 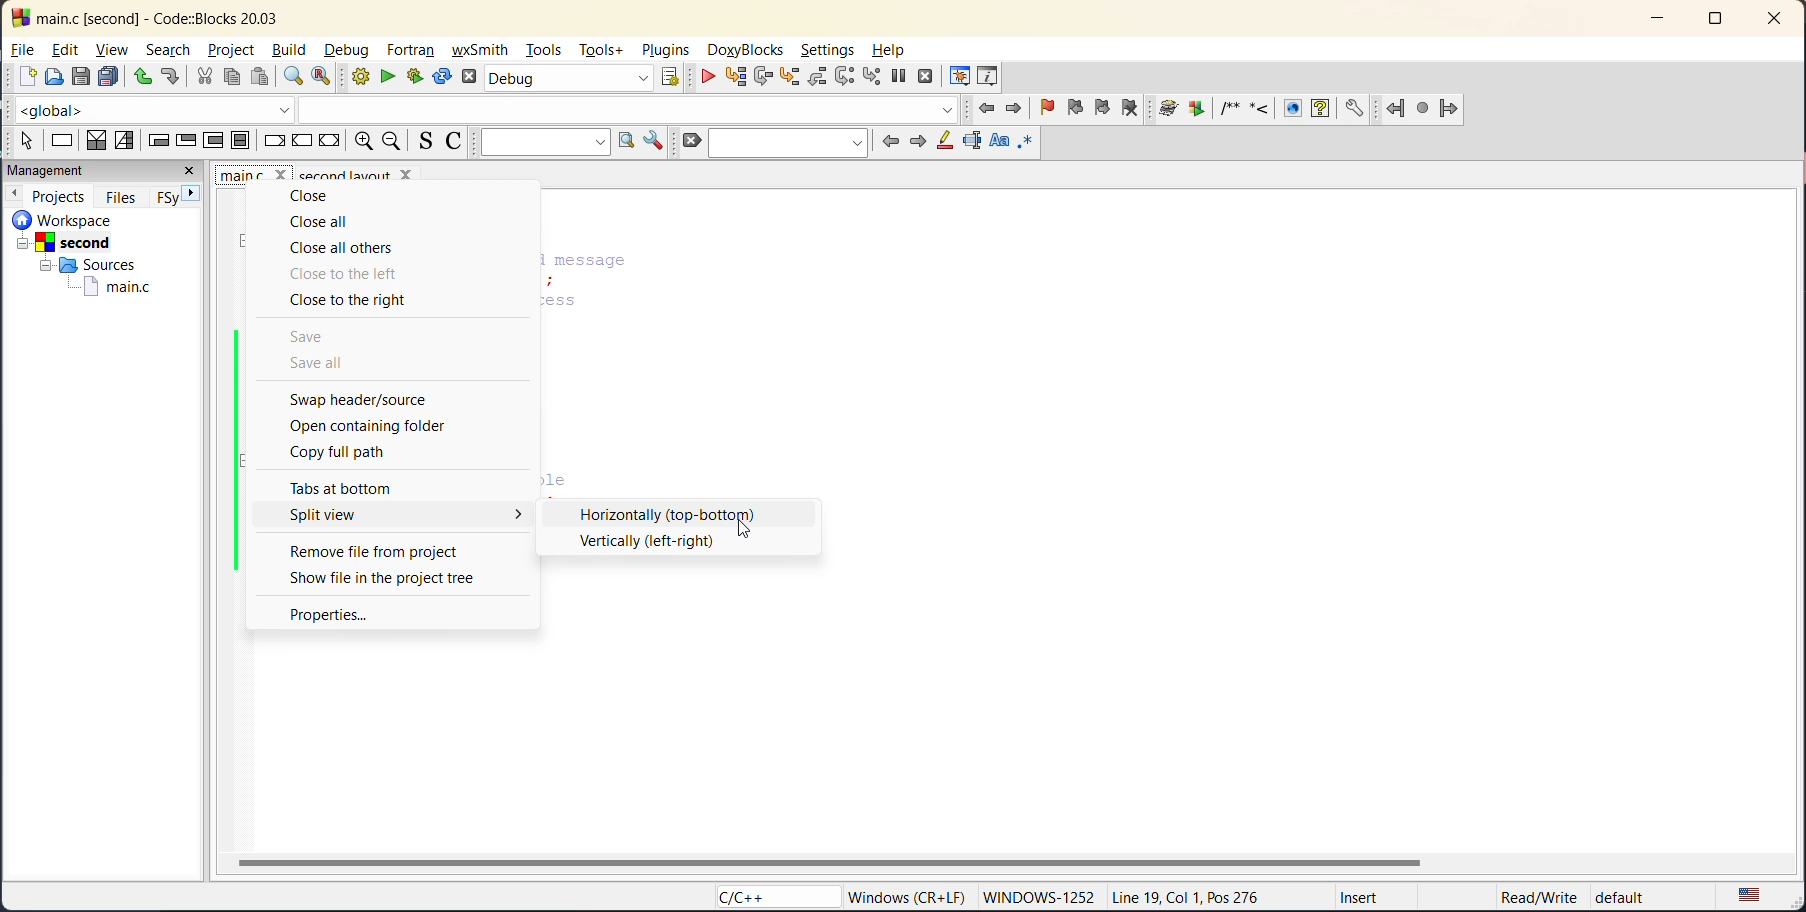 What do you see at coordinates (94, 219) in the screenshot?
I see `workspace` at bounding box center [94, 219].